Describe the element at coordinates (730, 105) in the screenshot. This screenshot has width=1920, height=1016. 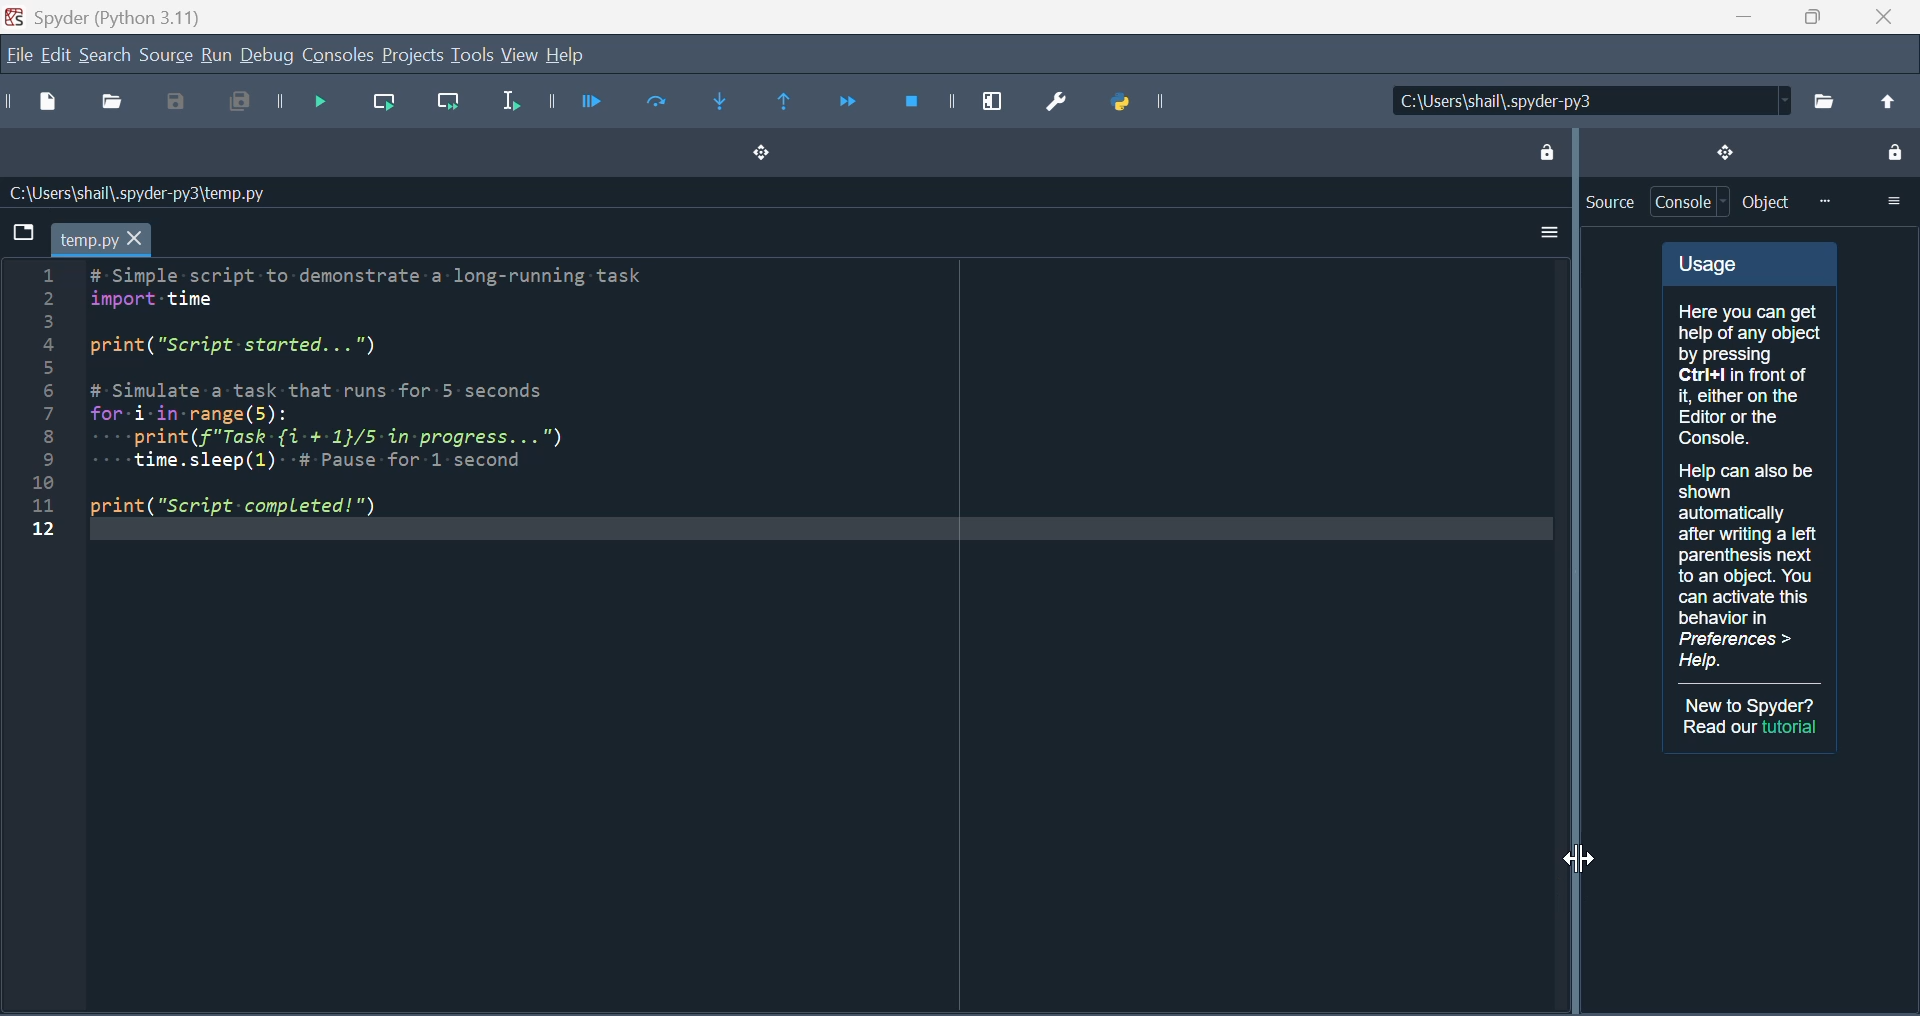
I see `Step into function` at that location.